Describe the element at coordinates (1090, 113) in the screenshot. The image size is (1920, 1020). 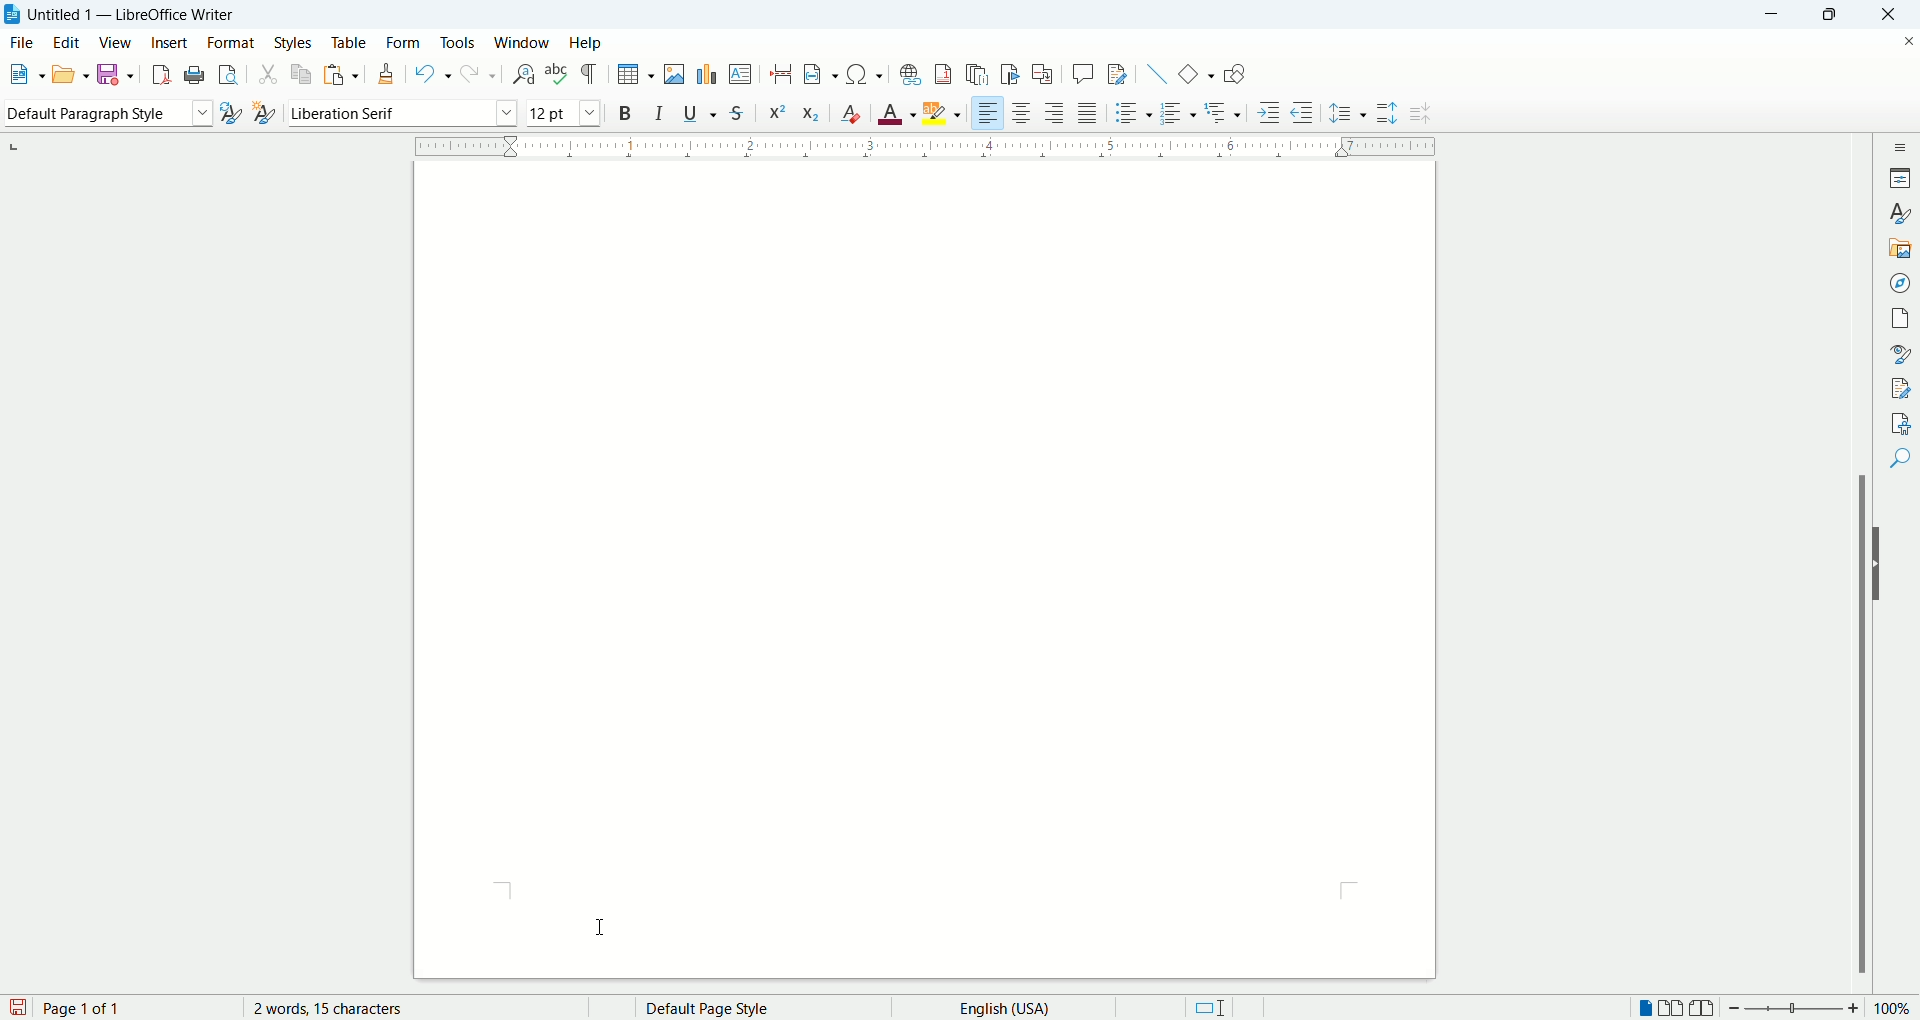
I see `justified` at that location.